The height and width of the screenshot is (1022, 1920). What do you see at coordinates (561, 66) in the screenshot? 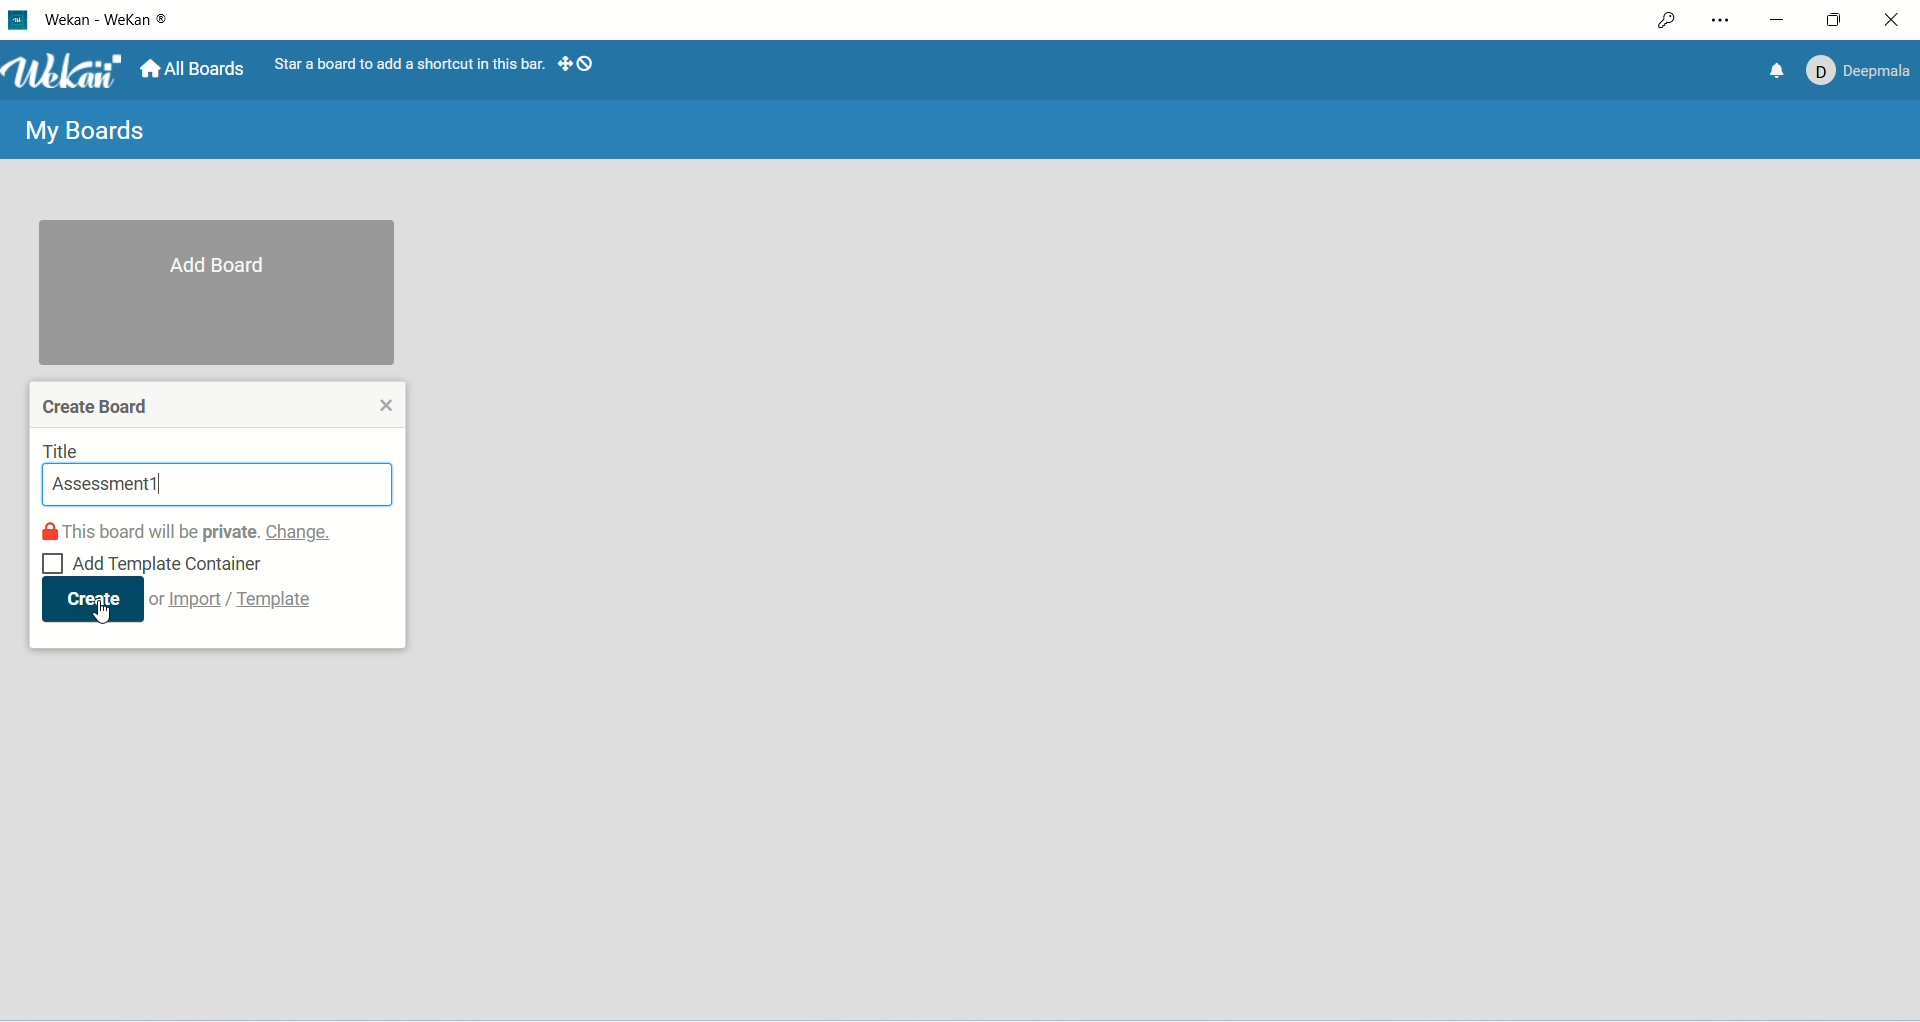
I see `show-desktop-drag-handles` at bounding box center [561, 66].